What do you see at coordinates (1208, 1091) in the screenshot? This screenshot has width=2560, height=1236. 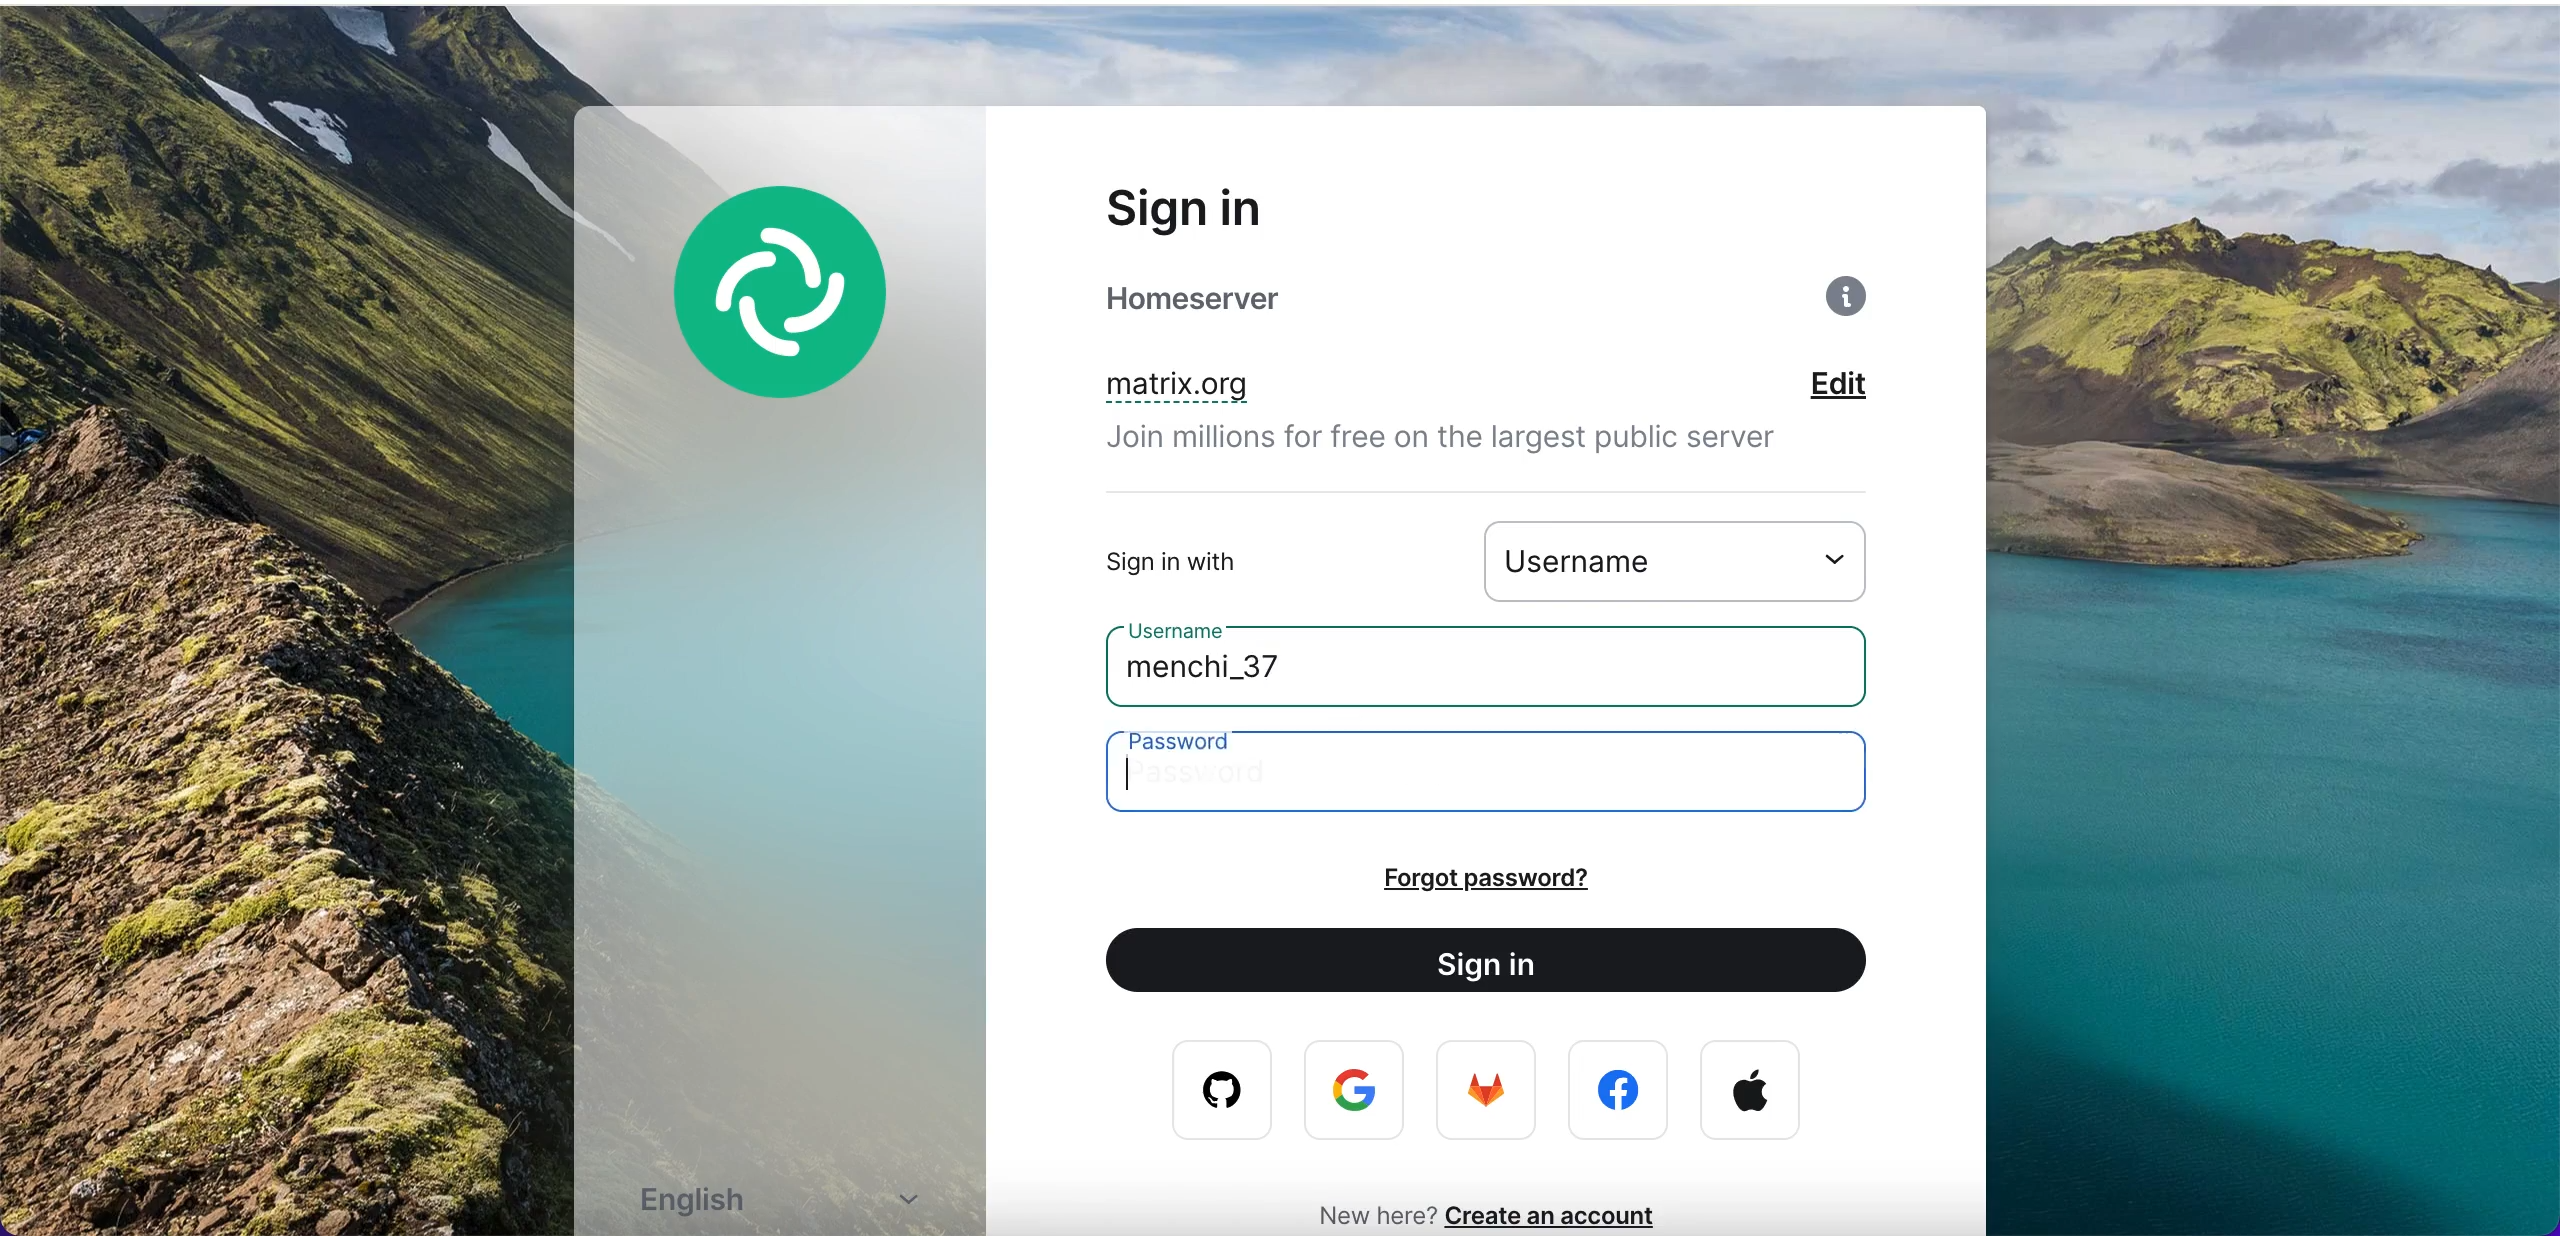 I see `github logo` at bounding box center [1208, 1091].